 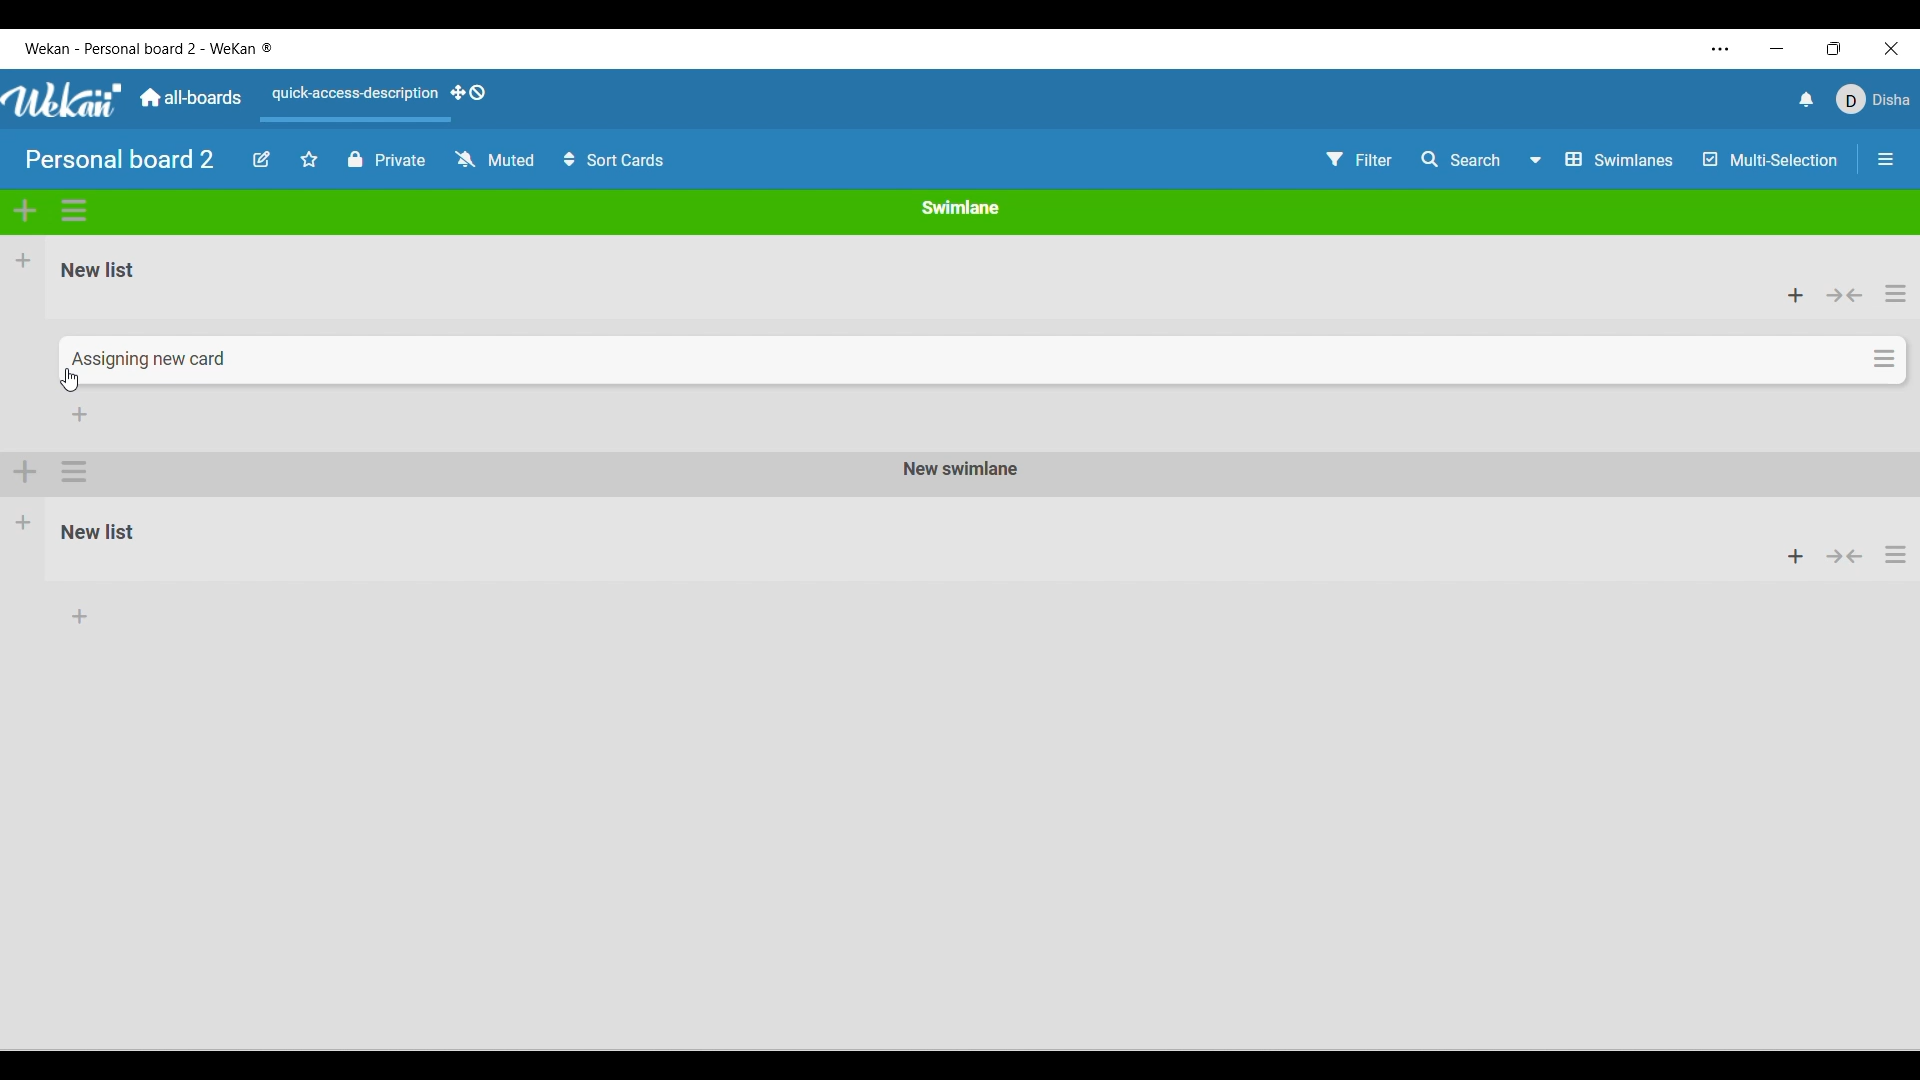 I want to click on More settings, so click(x=1721, y=49).